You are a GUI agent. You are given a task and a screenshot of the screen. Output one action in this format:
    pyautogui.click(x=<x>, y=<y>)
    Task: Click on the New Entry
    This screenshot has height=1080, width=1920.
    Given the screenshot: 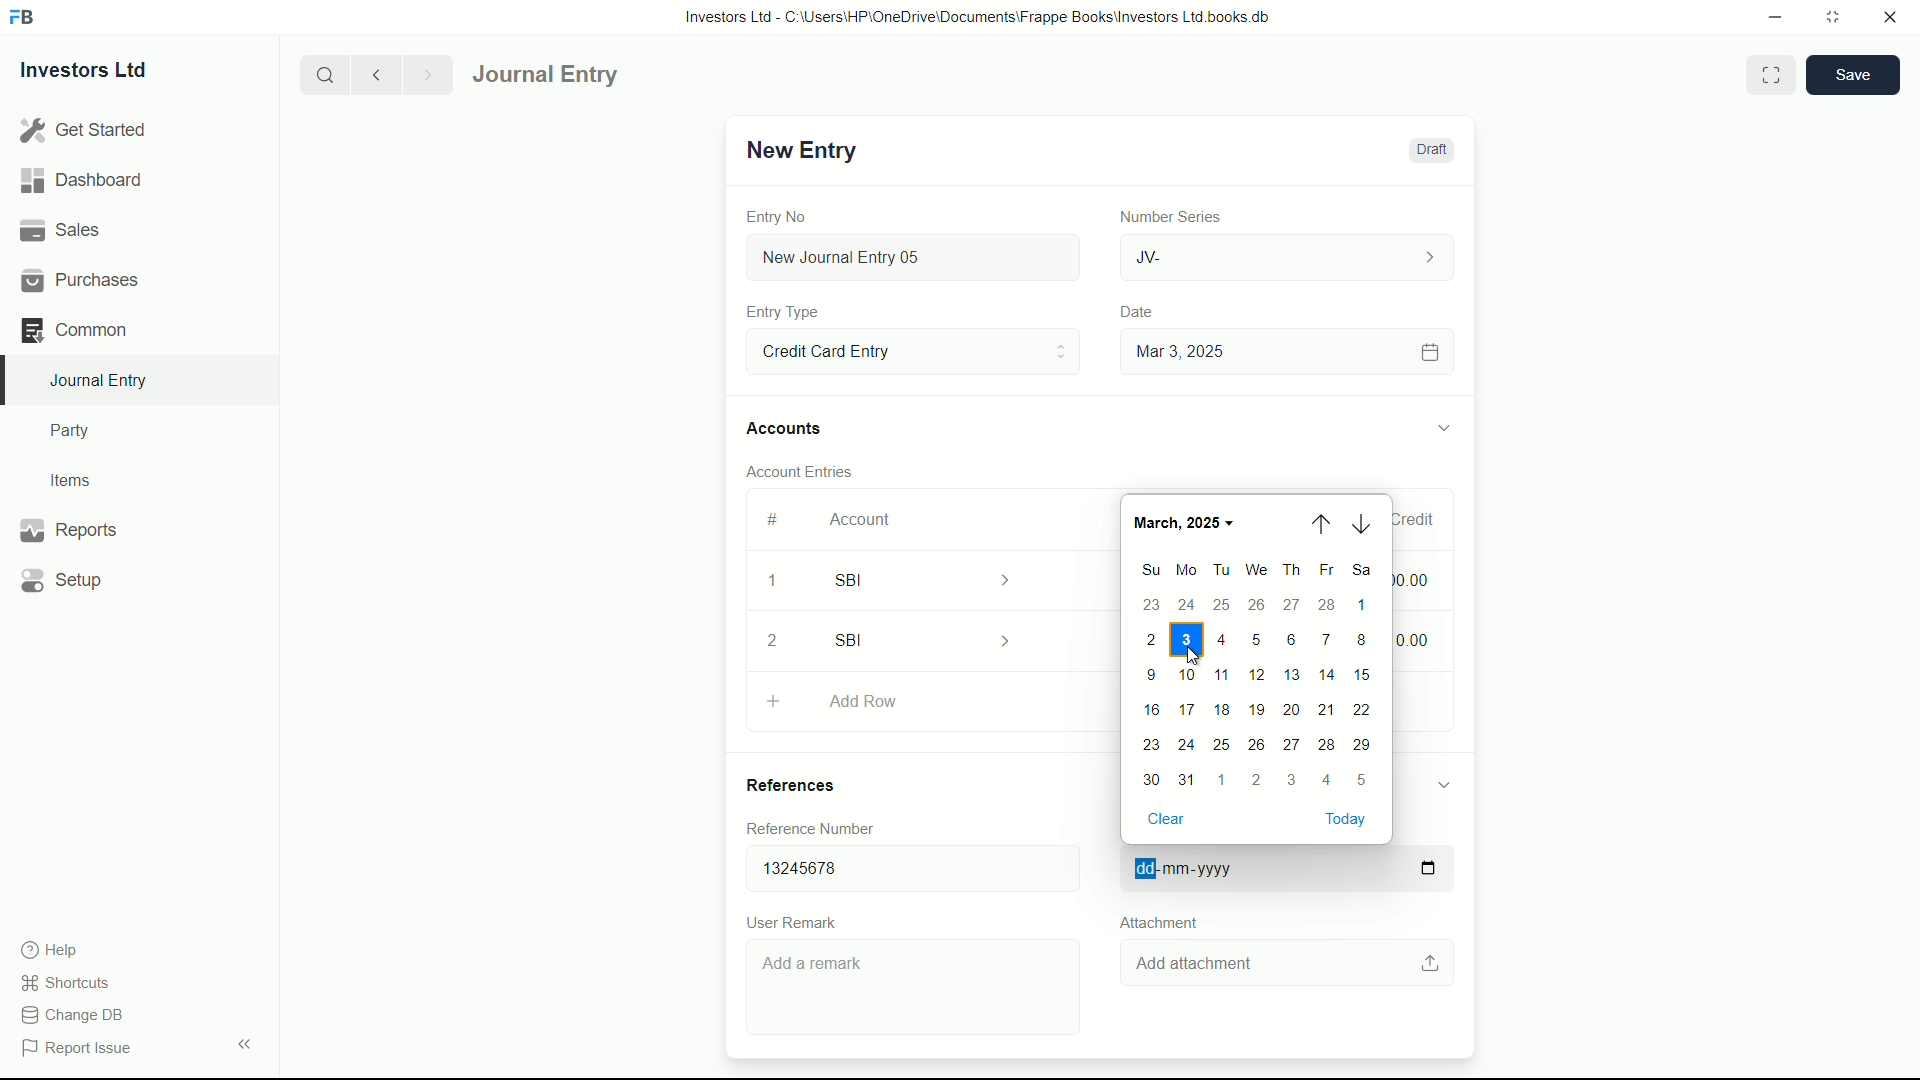 What is the action you would take?
    pyautogui.click(x=798, y=150)
    